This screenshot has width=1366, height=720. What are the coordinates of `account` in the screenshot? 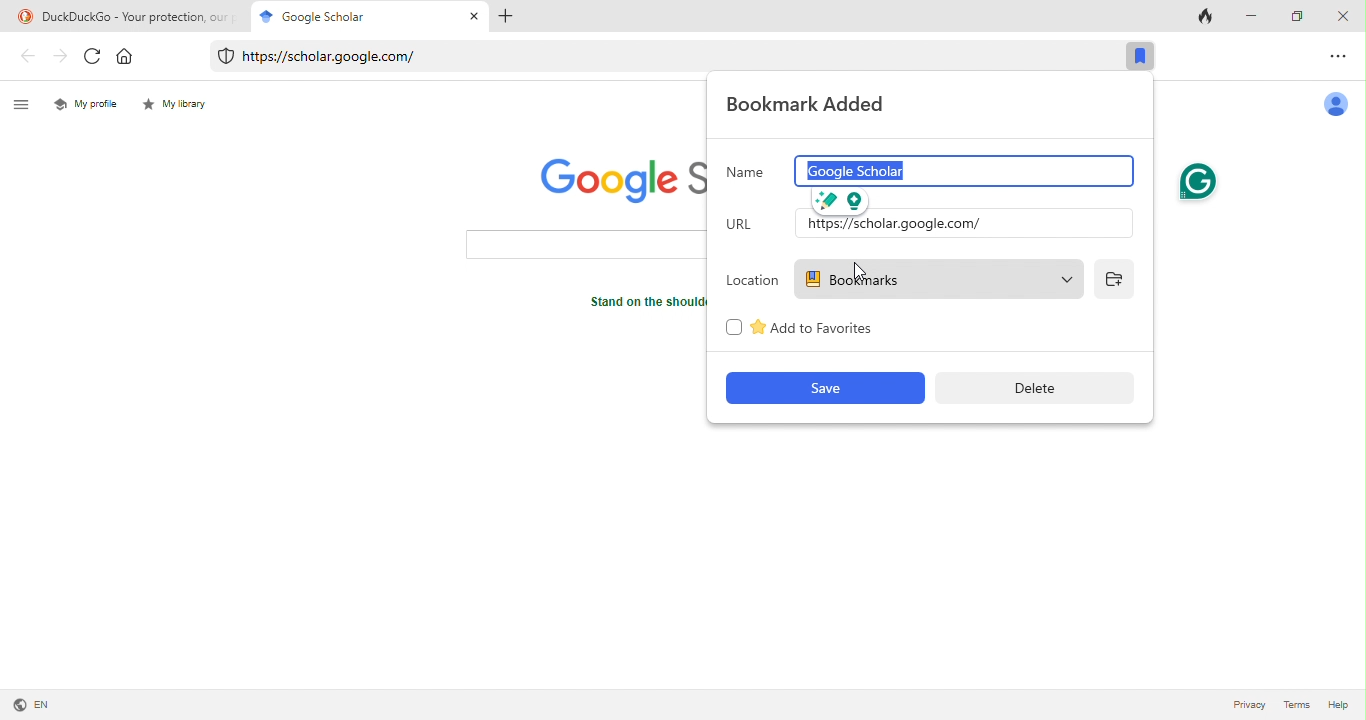 It's located at (1339, 107).